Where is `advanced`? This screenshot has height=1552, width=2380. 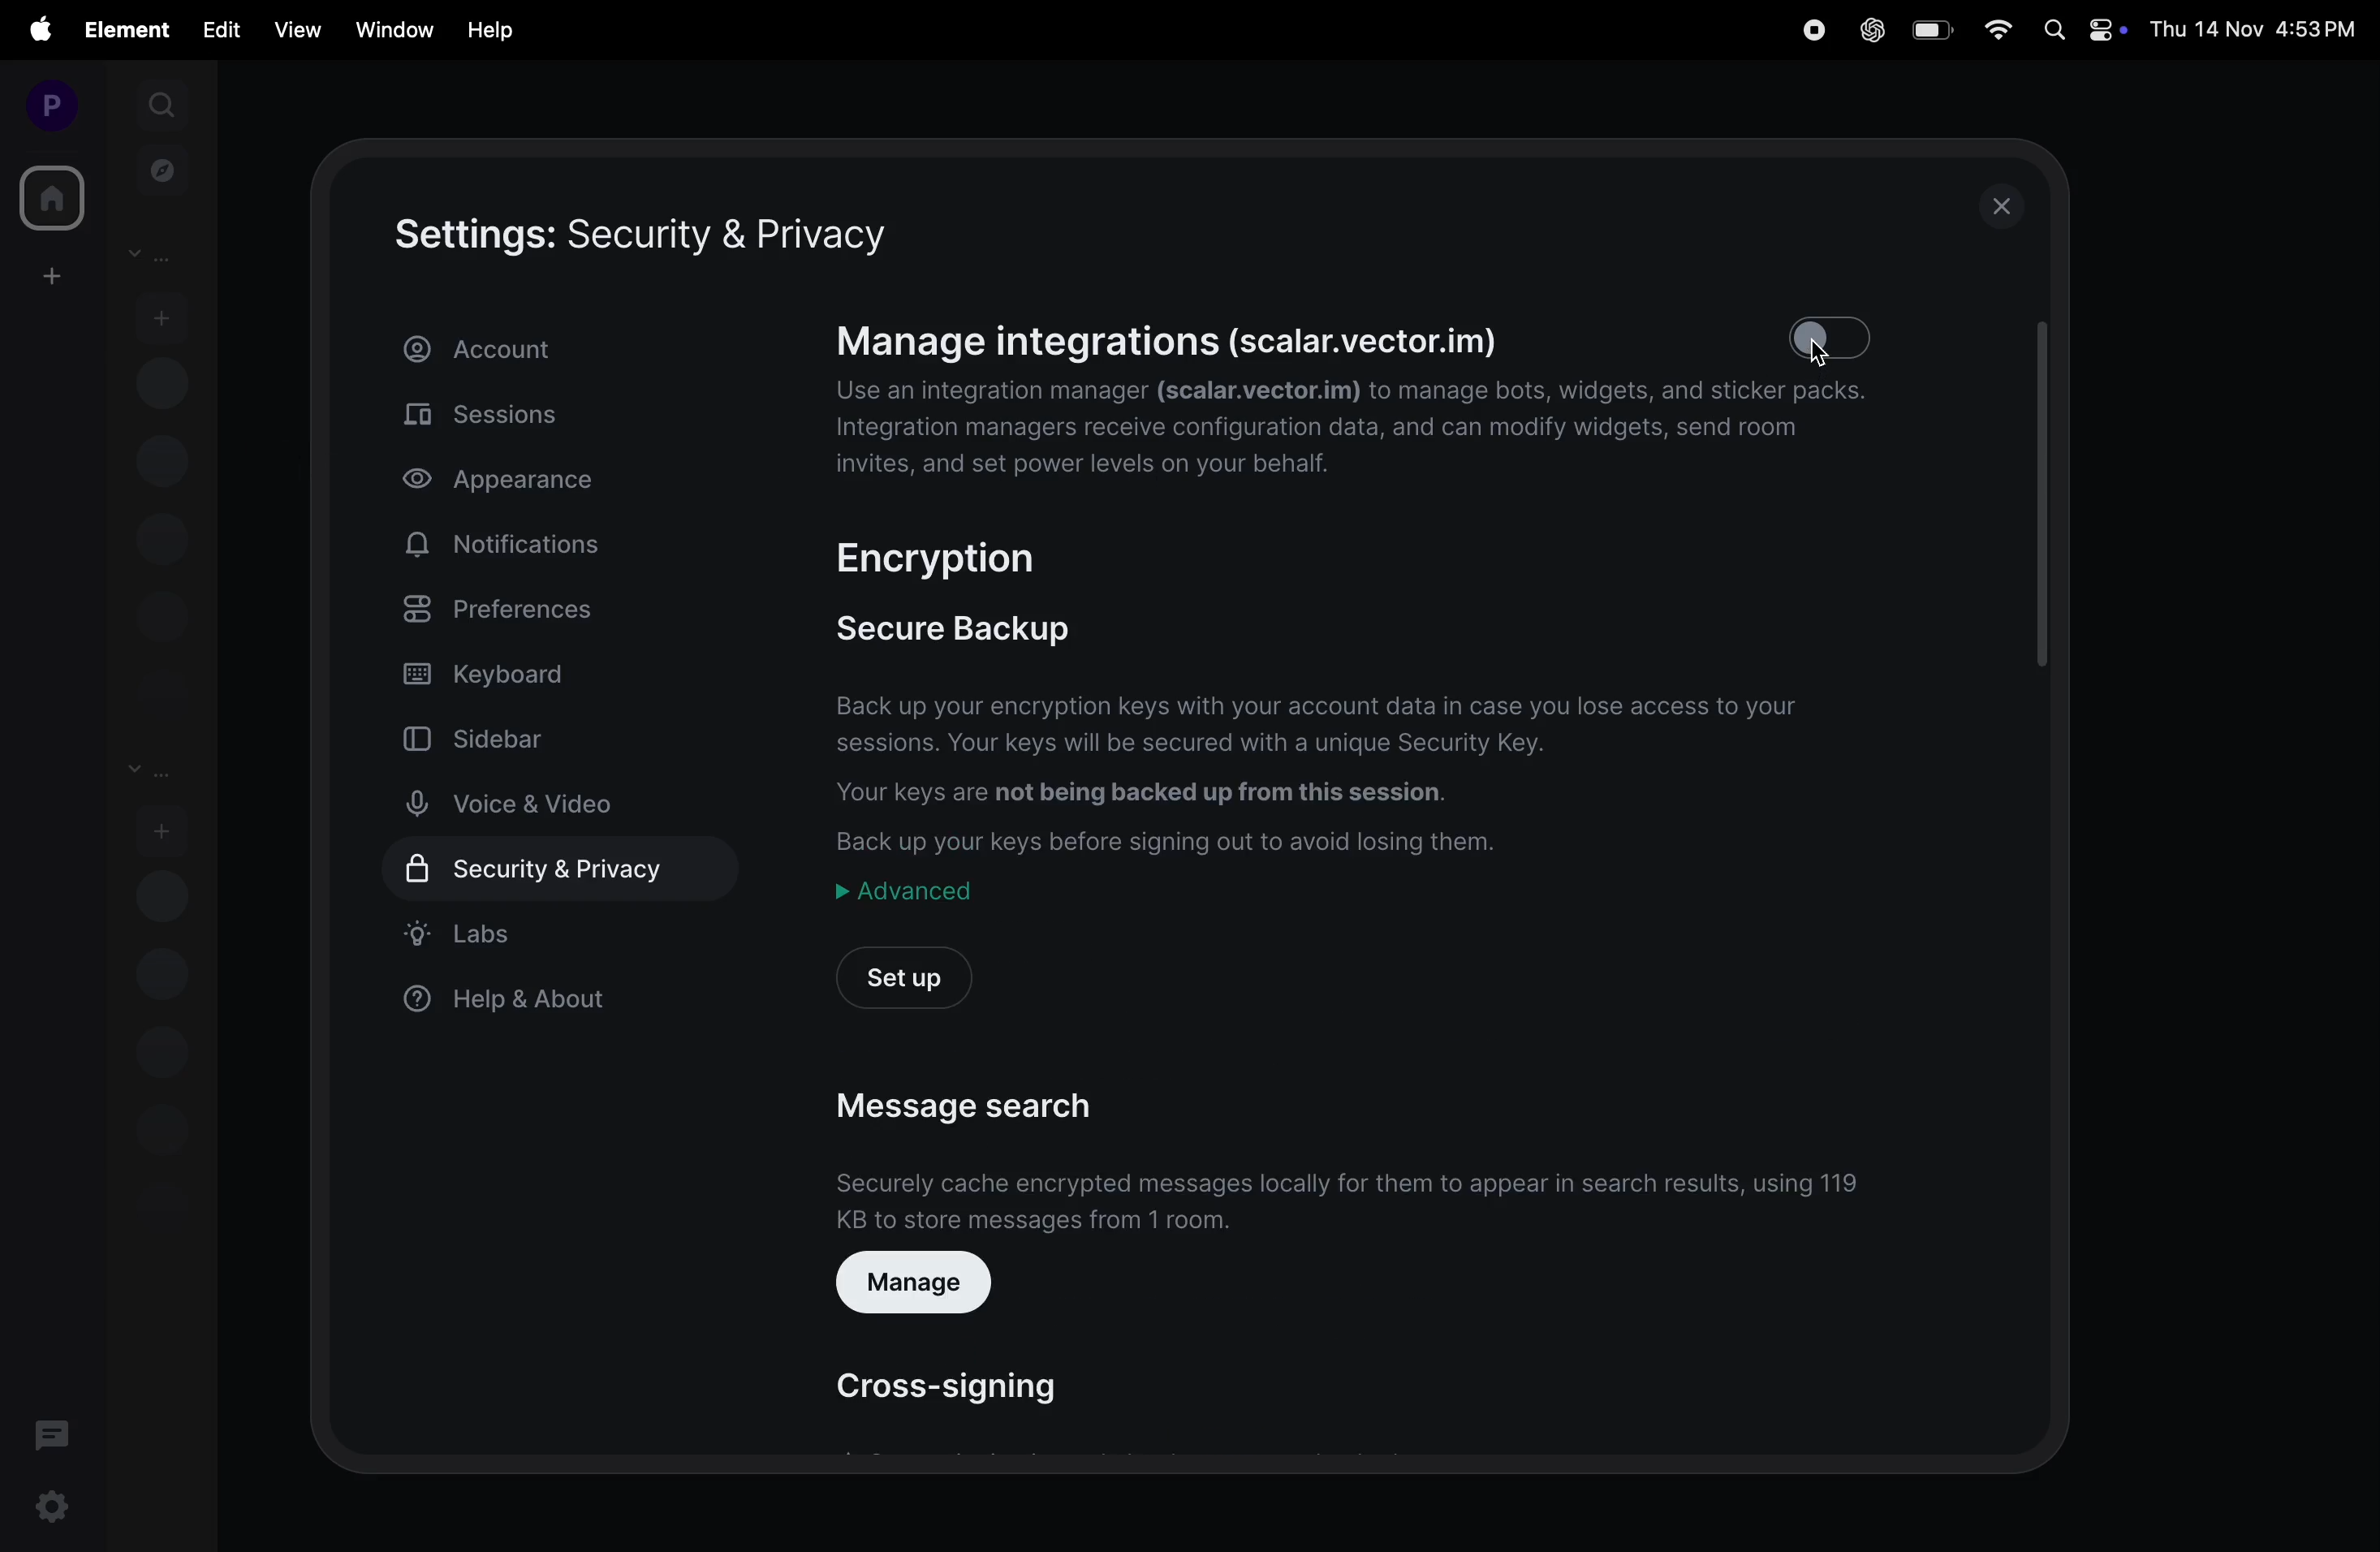
advanced is located at coordinates (914, 891).